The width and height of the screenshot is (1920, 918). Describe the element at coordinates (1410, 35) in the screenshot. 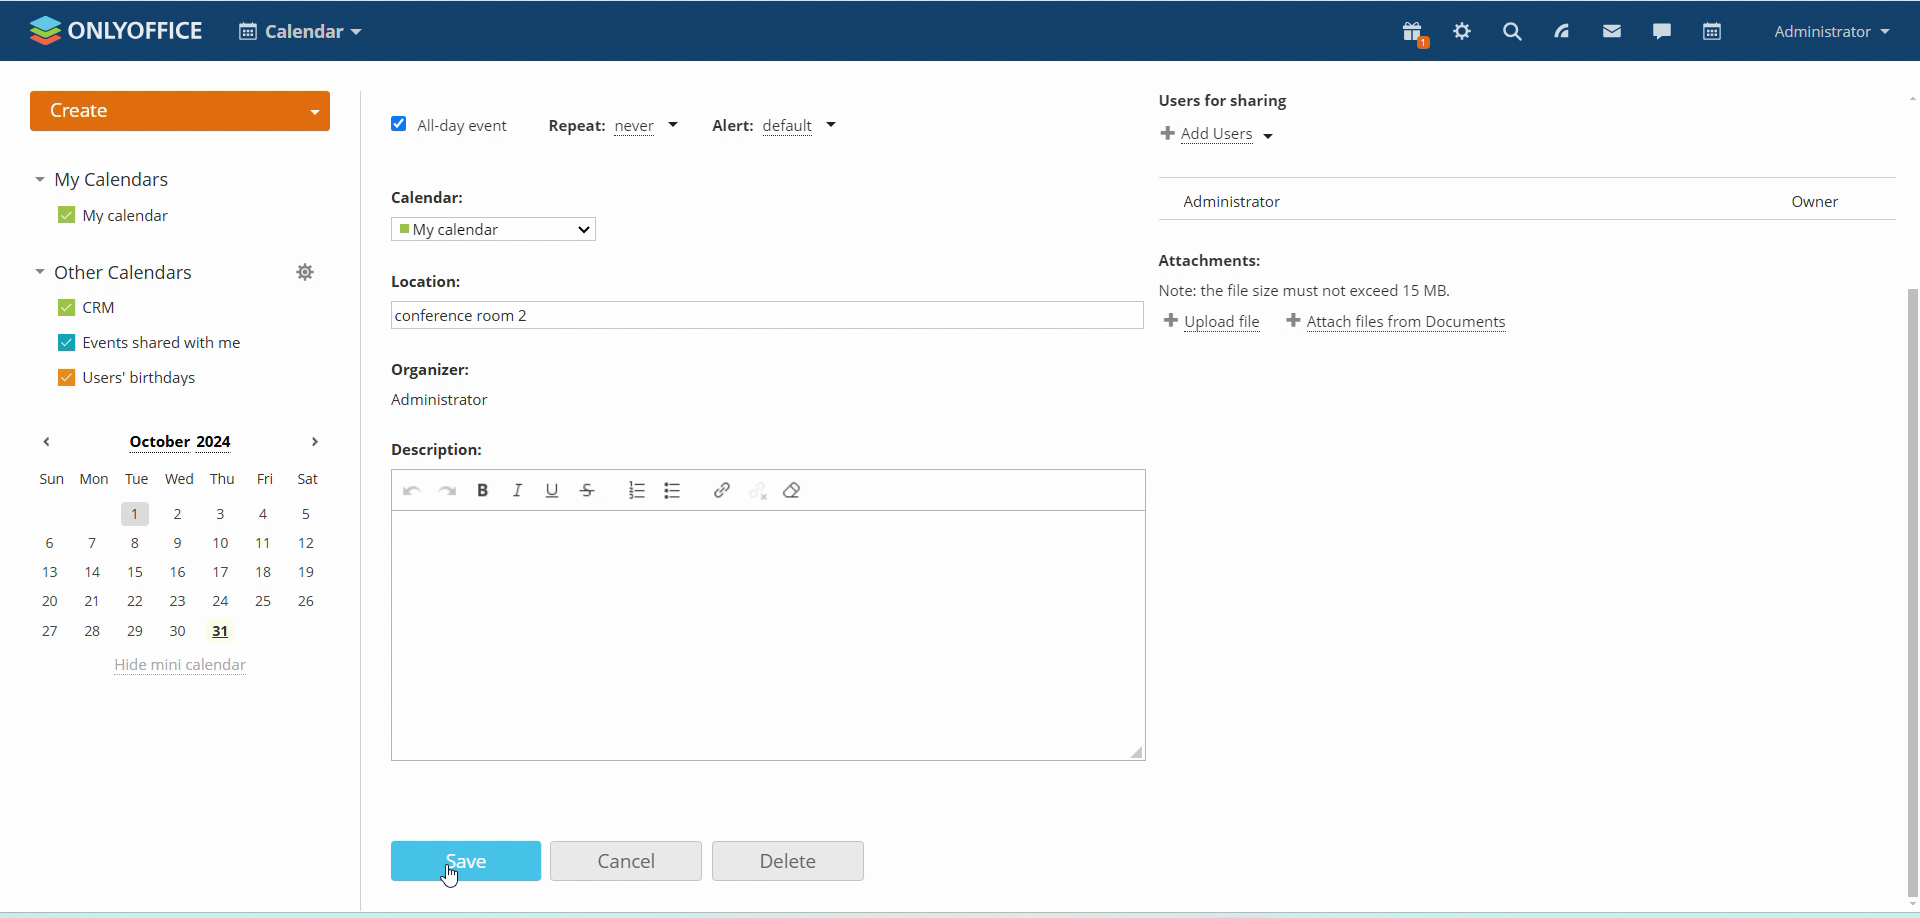

I see `present` at that location.